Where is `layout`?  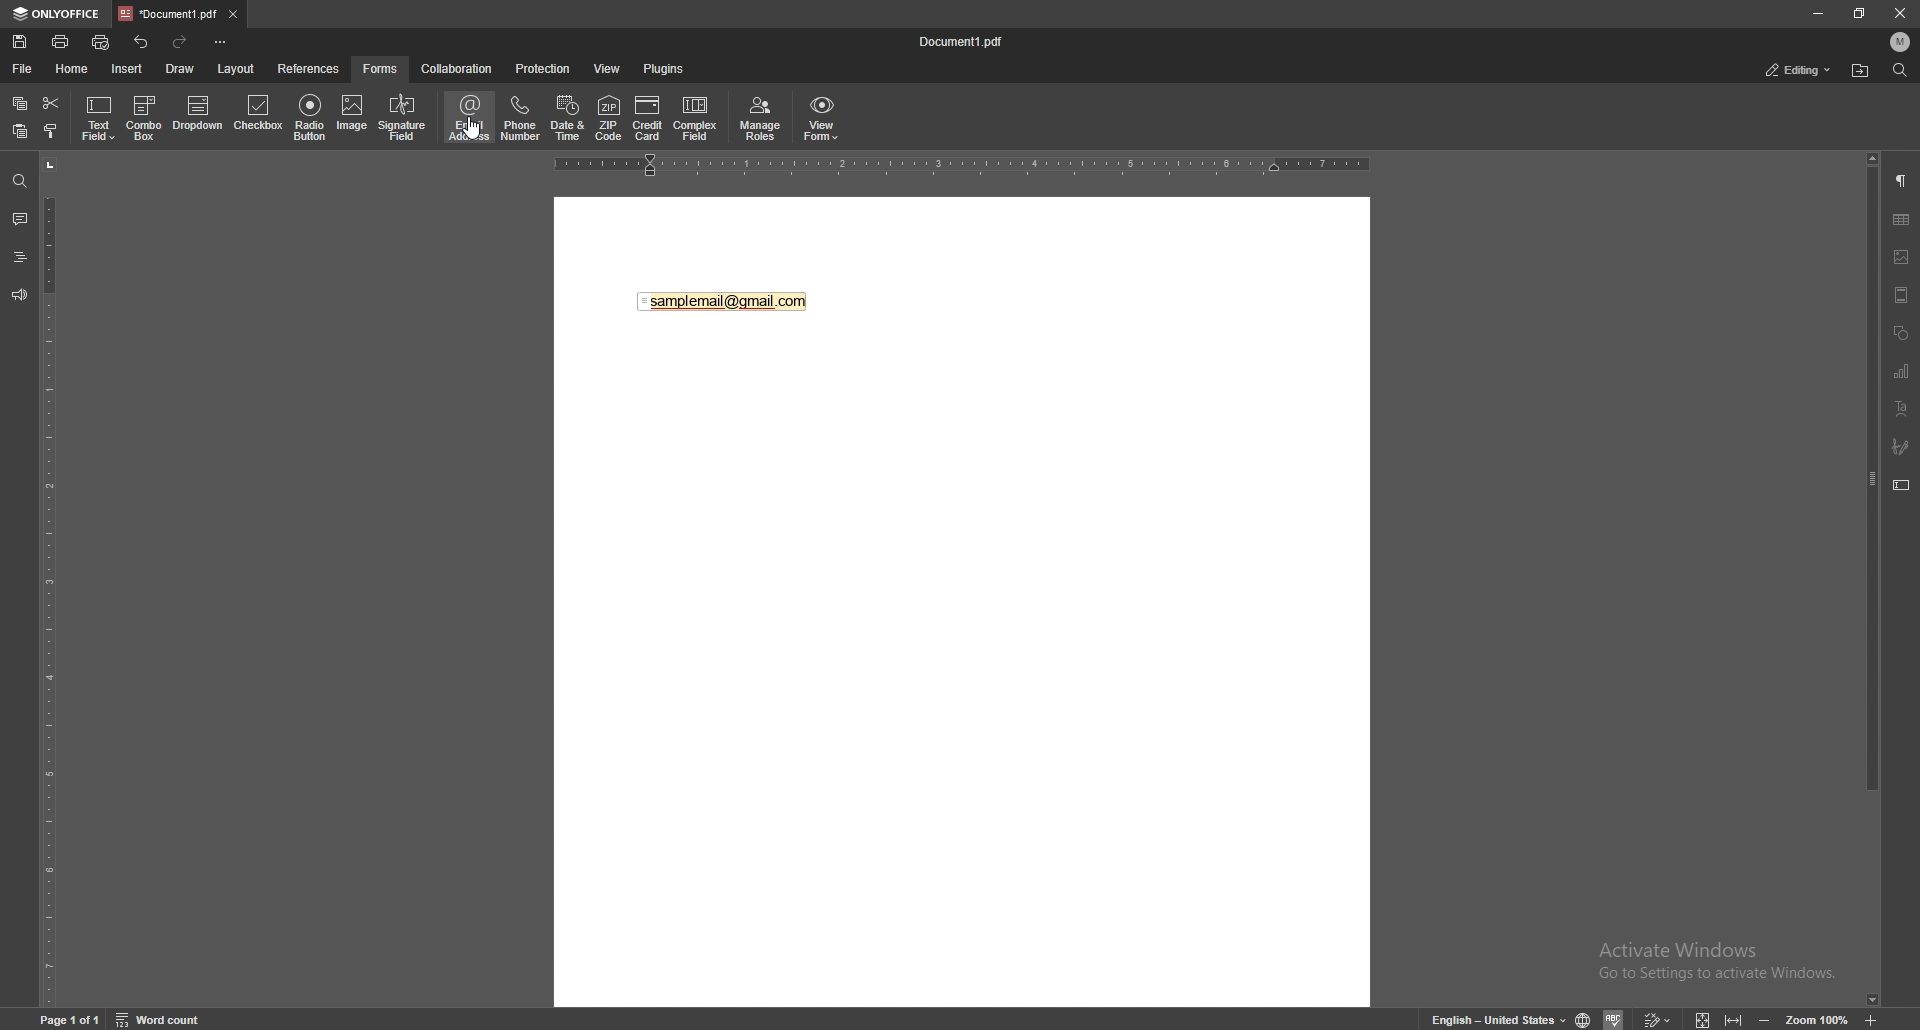 layout is located at coordinates (235, 68).